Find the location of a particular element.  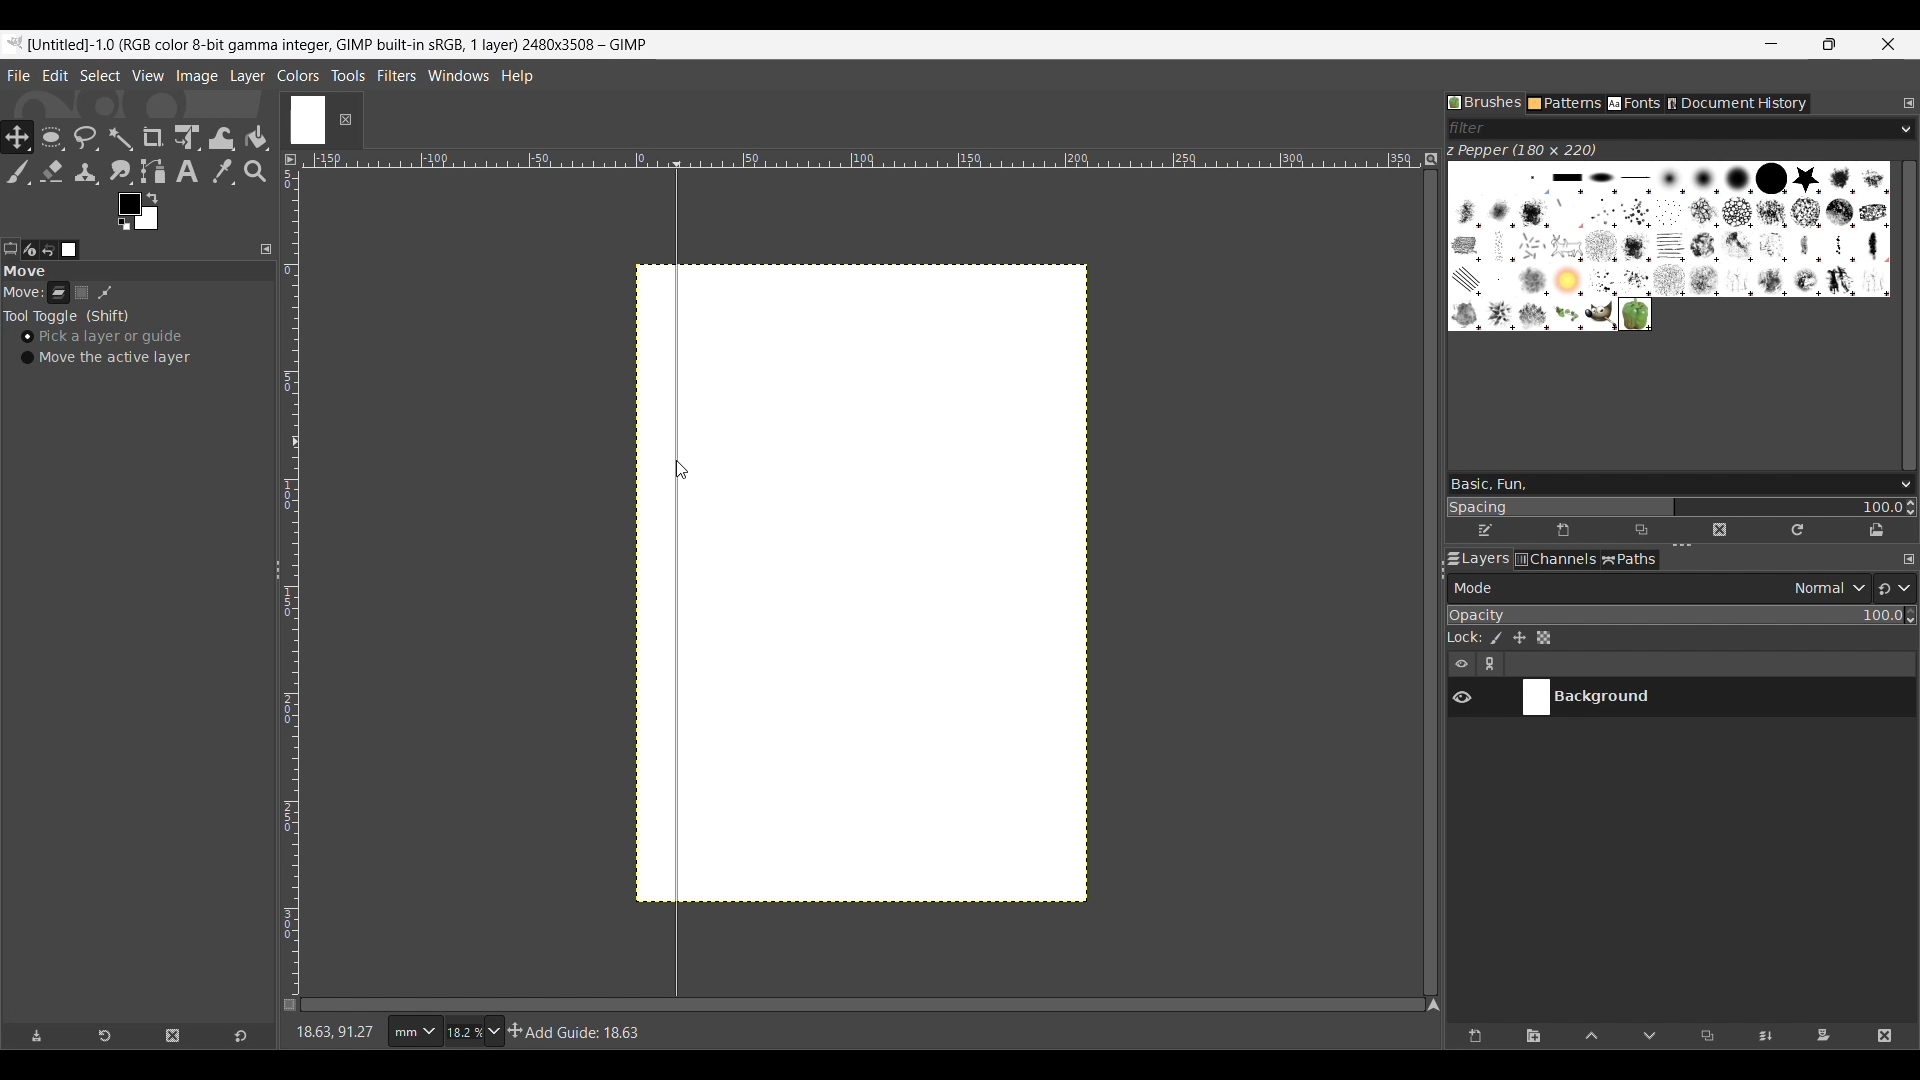

Lock pixels is located at coordinates (1495, 638).